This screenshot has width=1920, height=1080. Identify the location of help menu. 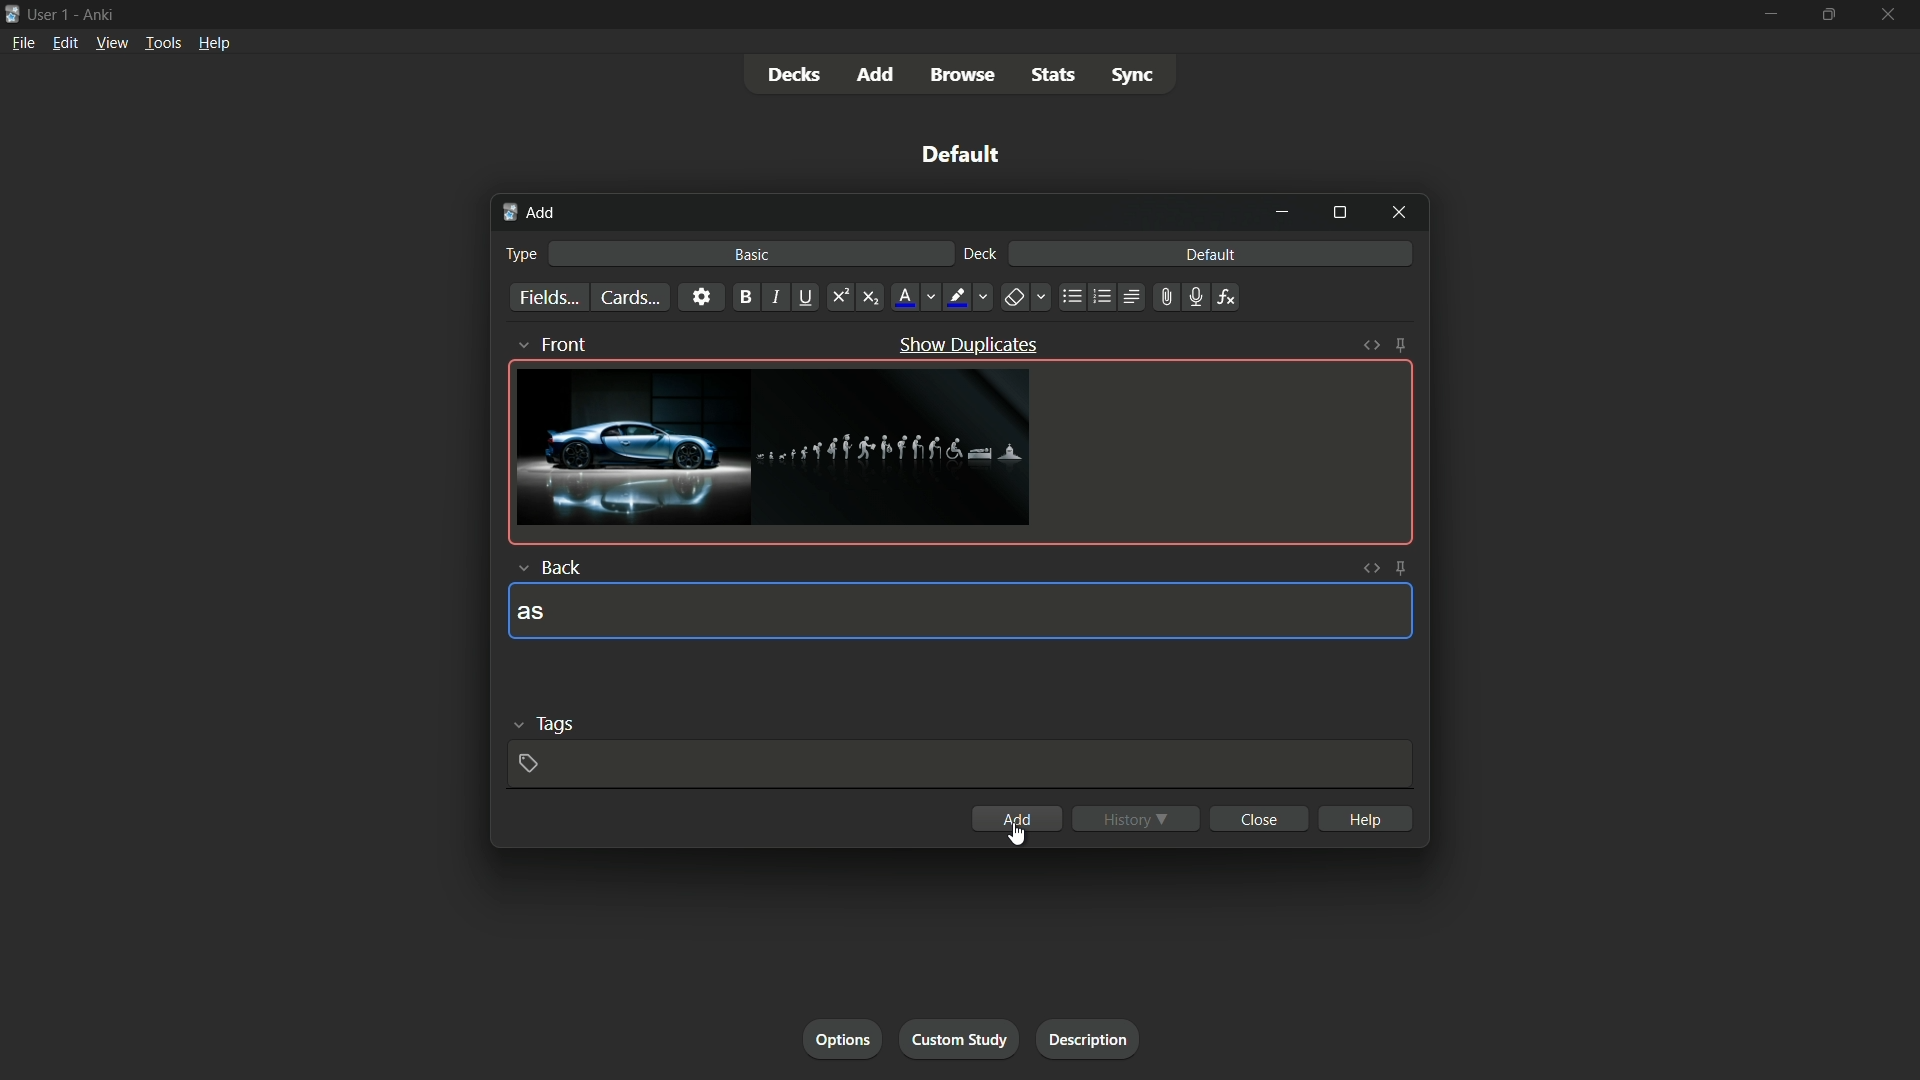
(214, 45).